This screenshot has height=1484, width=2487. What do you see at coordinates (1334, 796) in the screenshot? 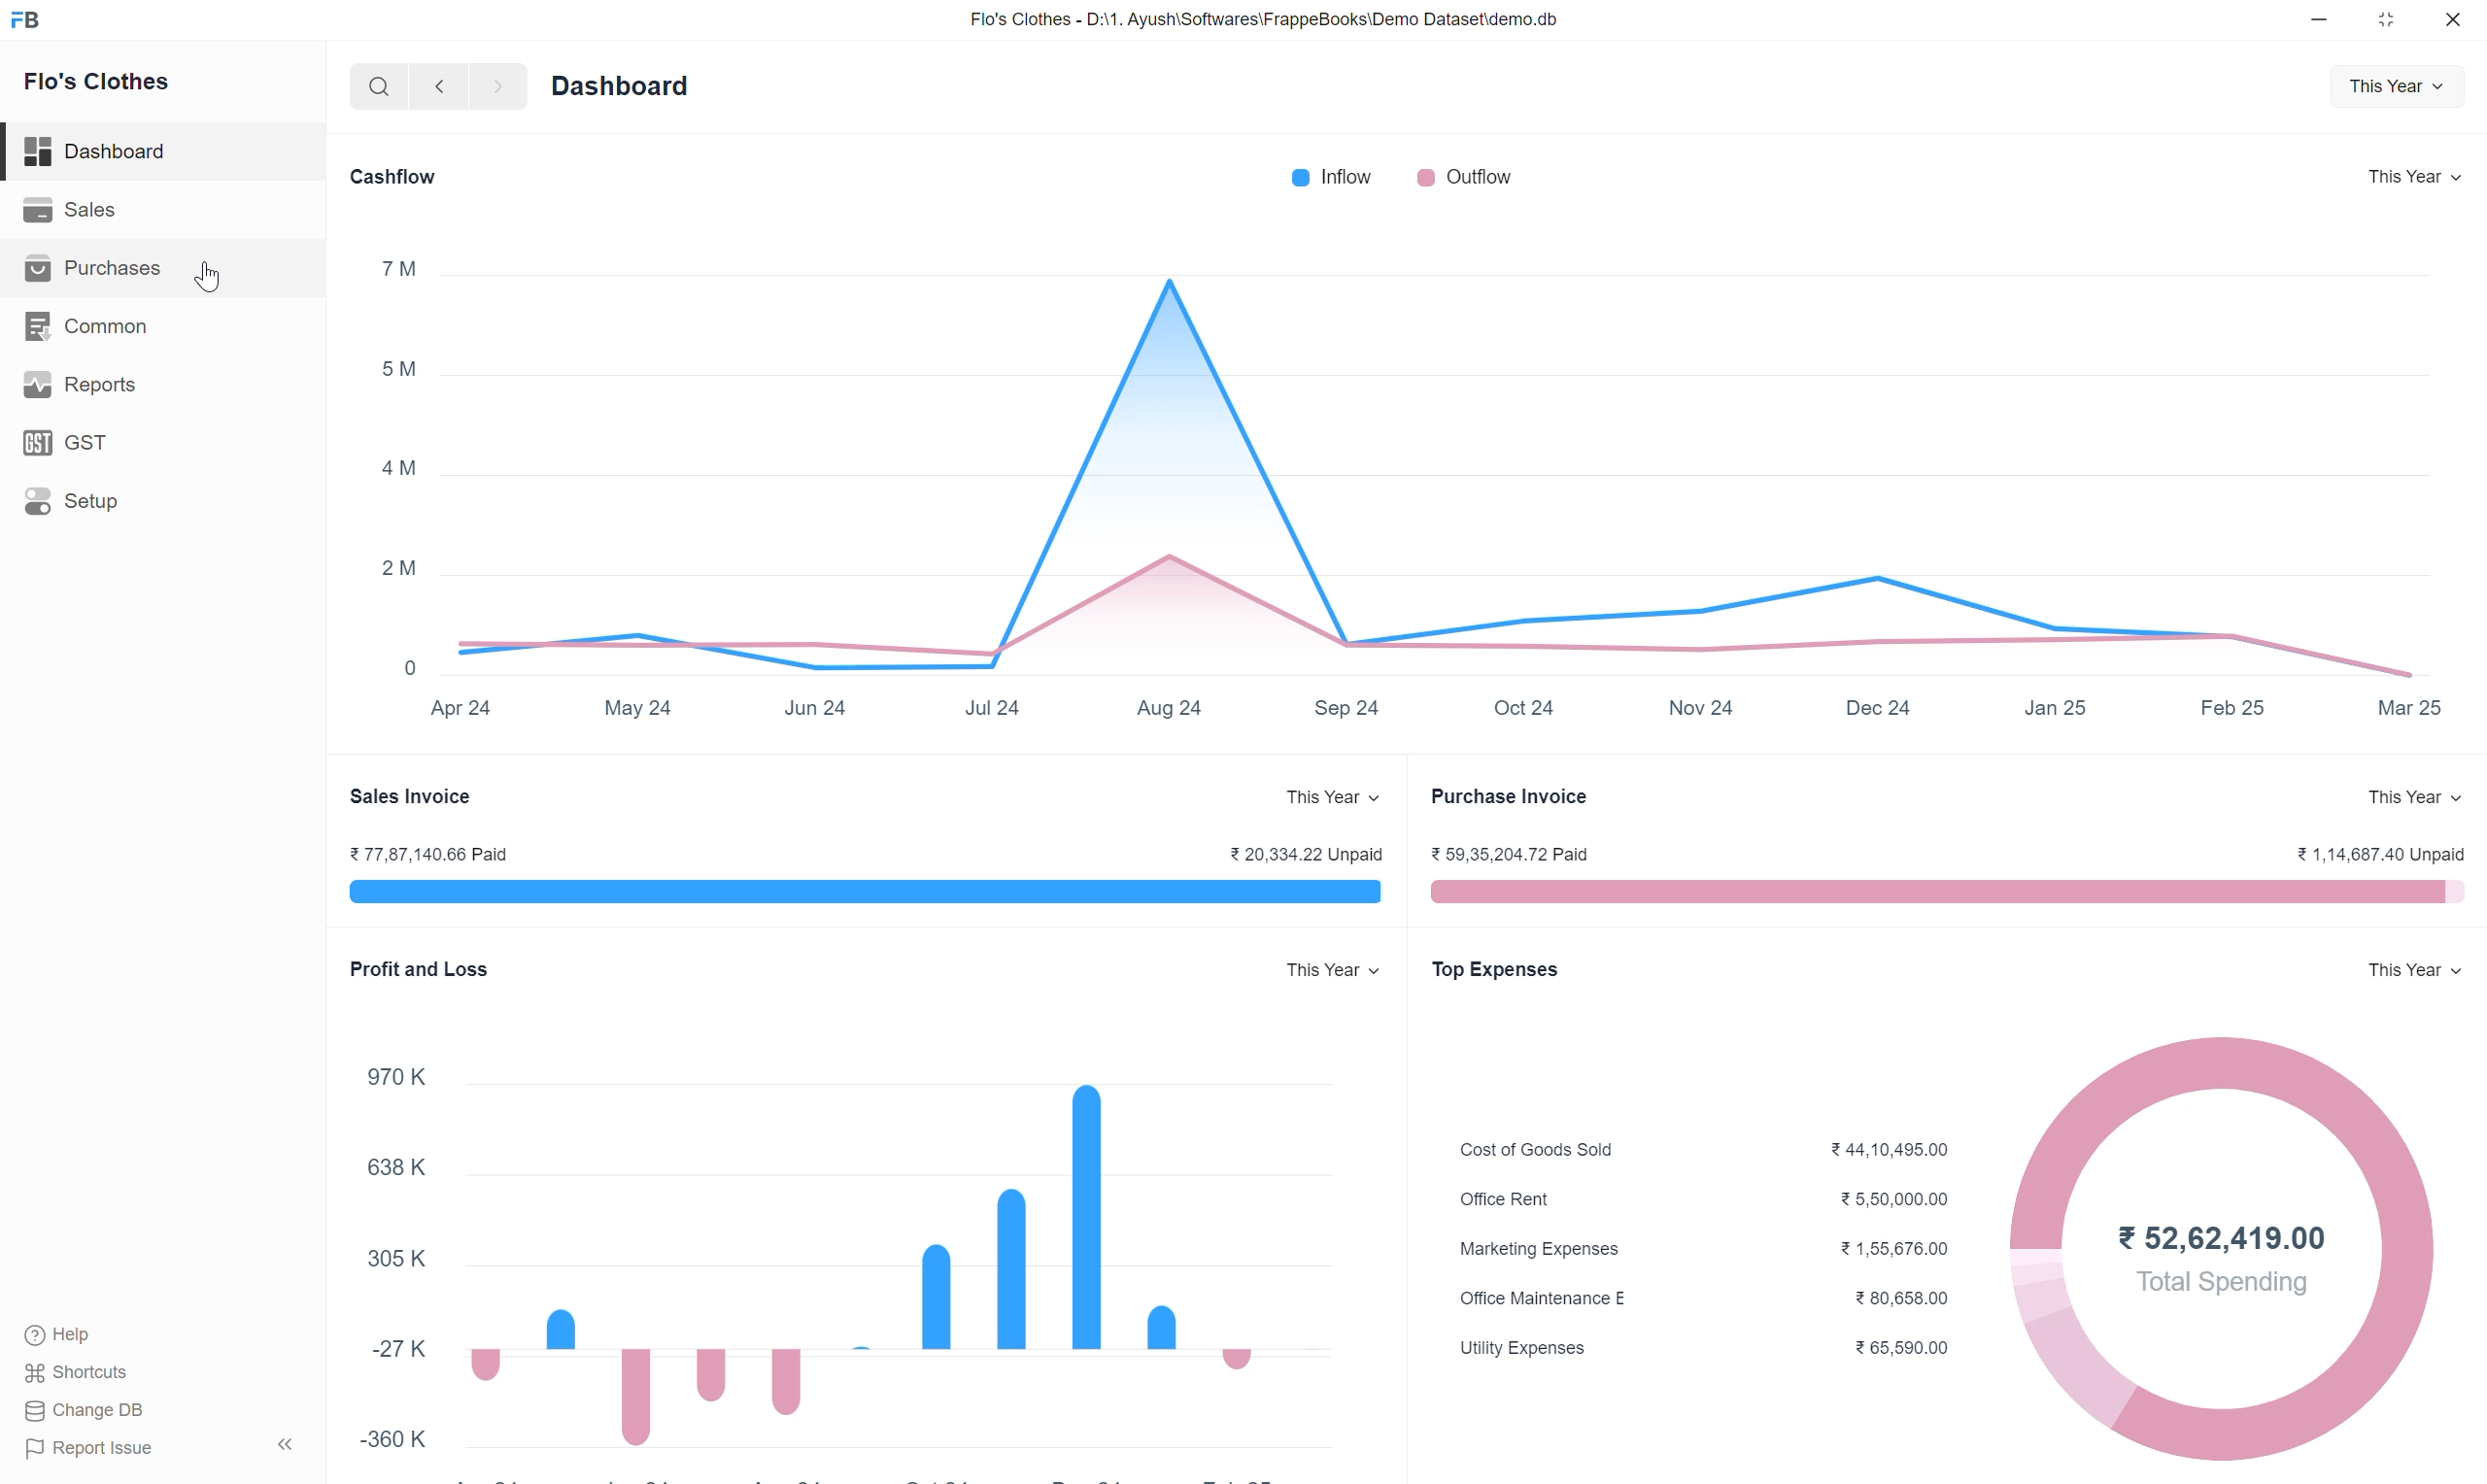
I see `This Year` at bounding box center [1334, 796].